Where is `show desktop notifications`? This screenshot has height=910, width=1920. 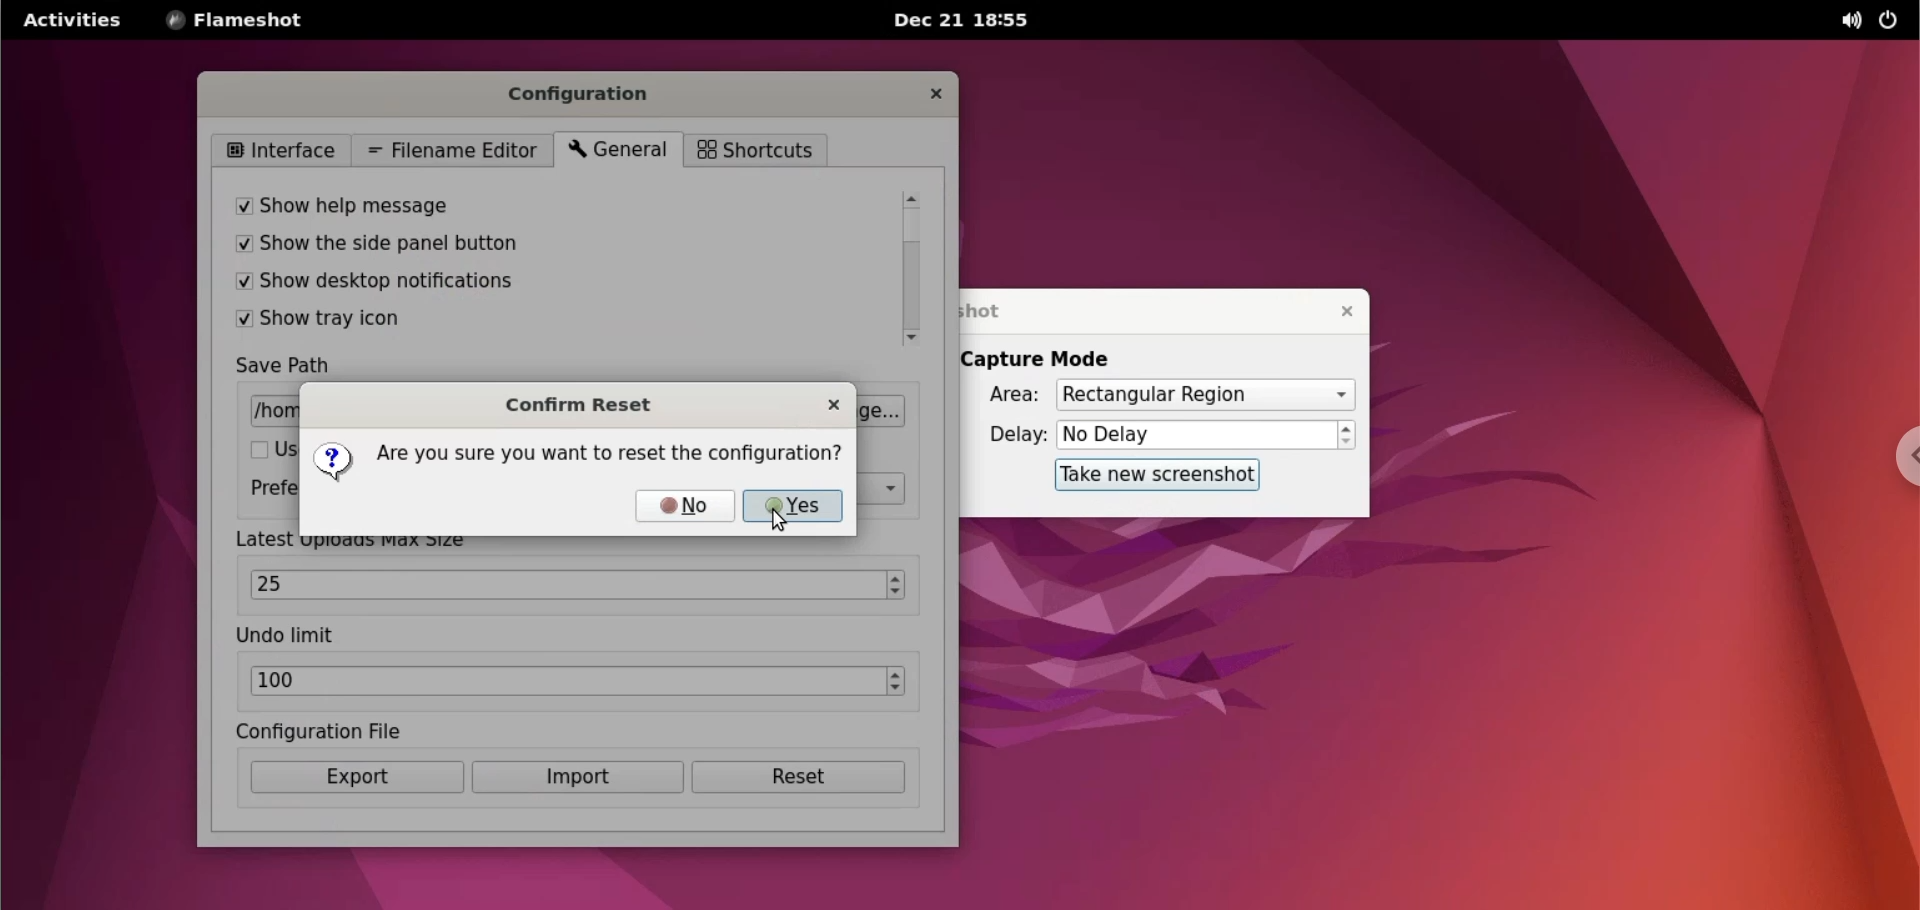
show desktop notifications is located at coordinates (499, 282).